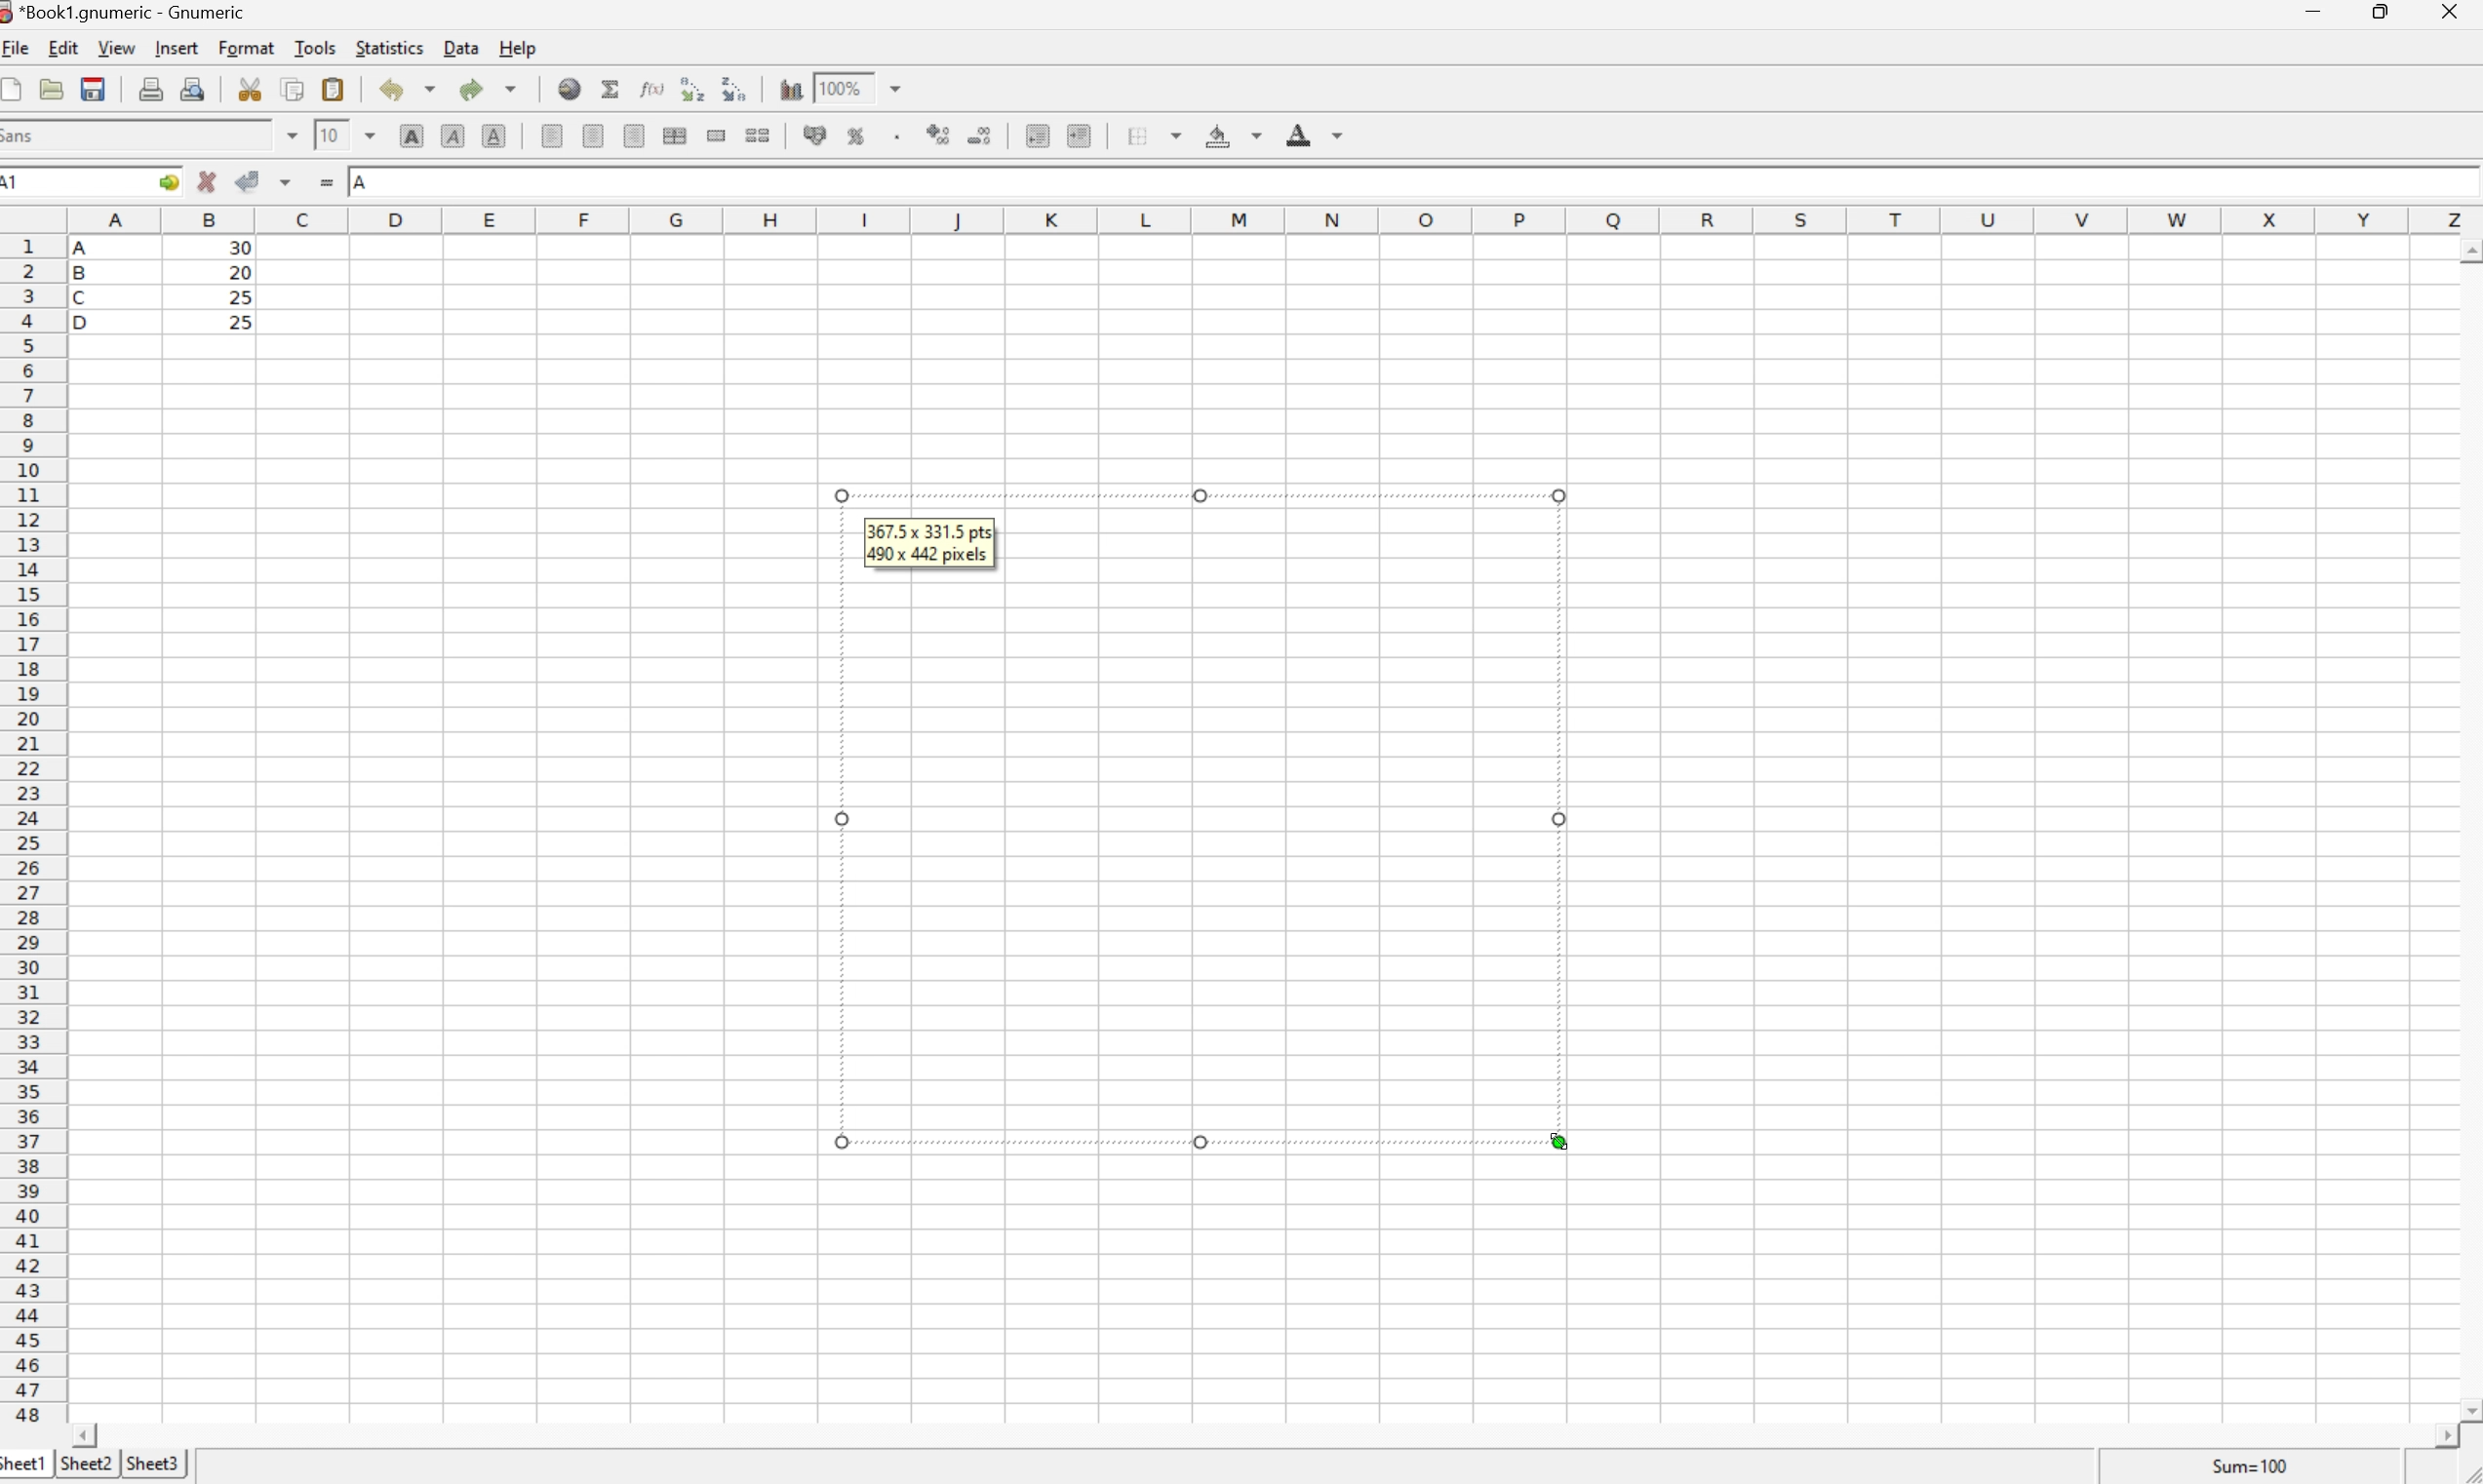 The width and height of the screenshot is (2483, 1484). What do you see at coordinates (1274, 218) in the screenshot?
I see `Column names` at bounding box center [1274, 218].